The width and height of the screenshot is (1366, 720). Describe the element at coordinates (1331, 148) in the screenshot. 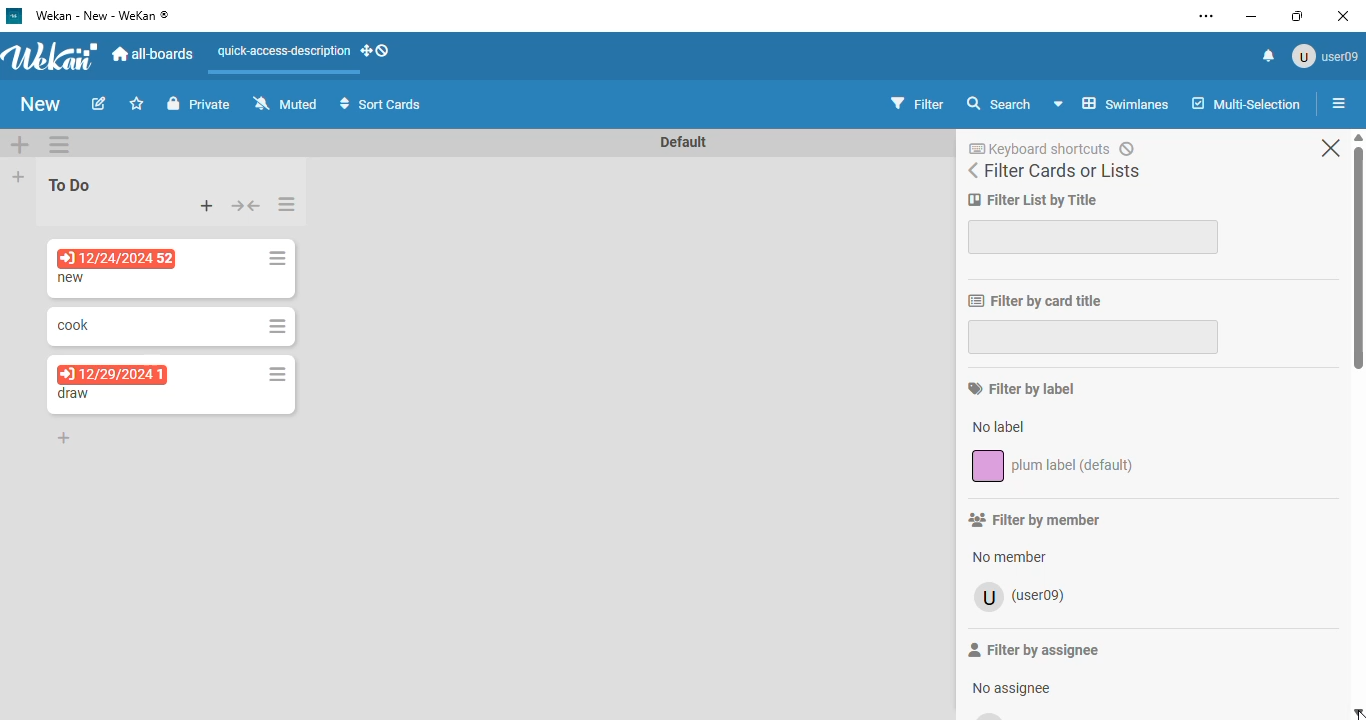

I see `close` at that location.